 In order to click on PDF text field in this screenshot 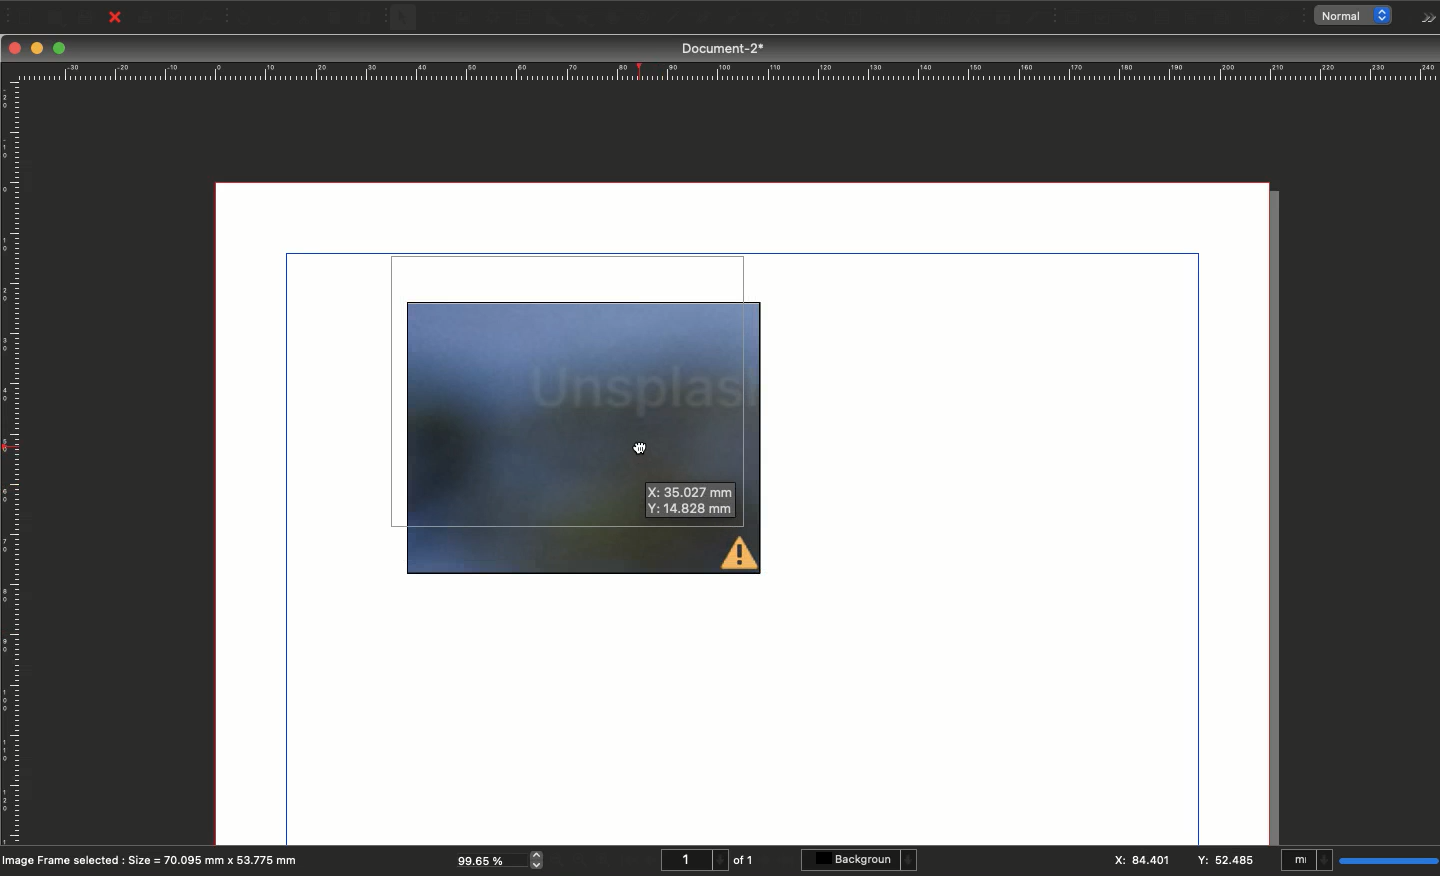, I will do `click(1161, 18)`.